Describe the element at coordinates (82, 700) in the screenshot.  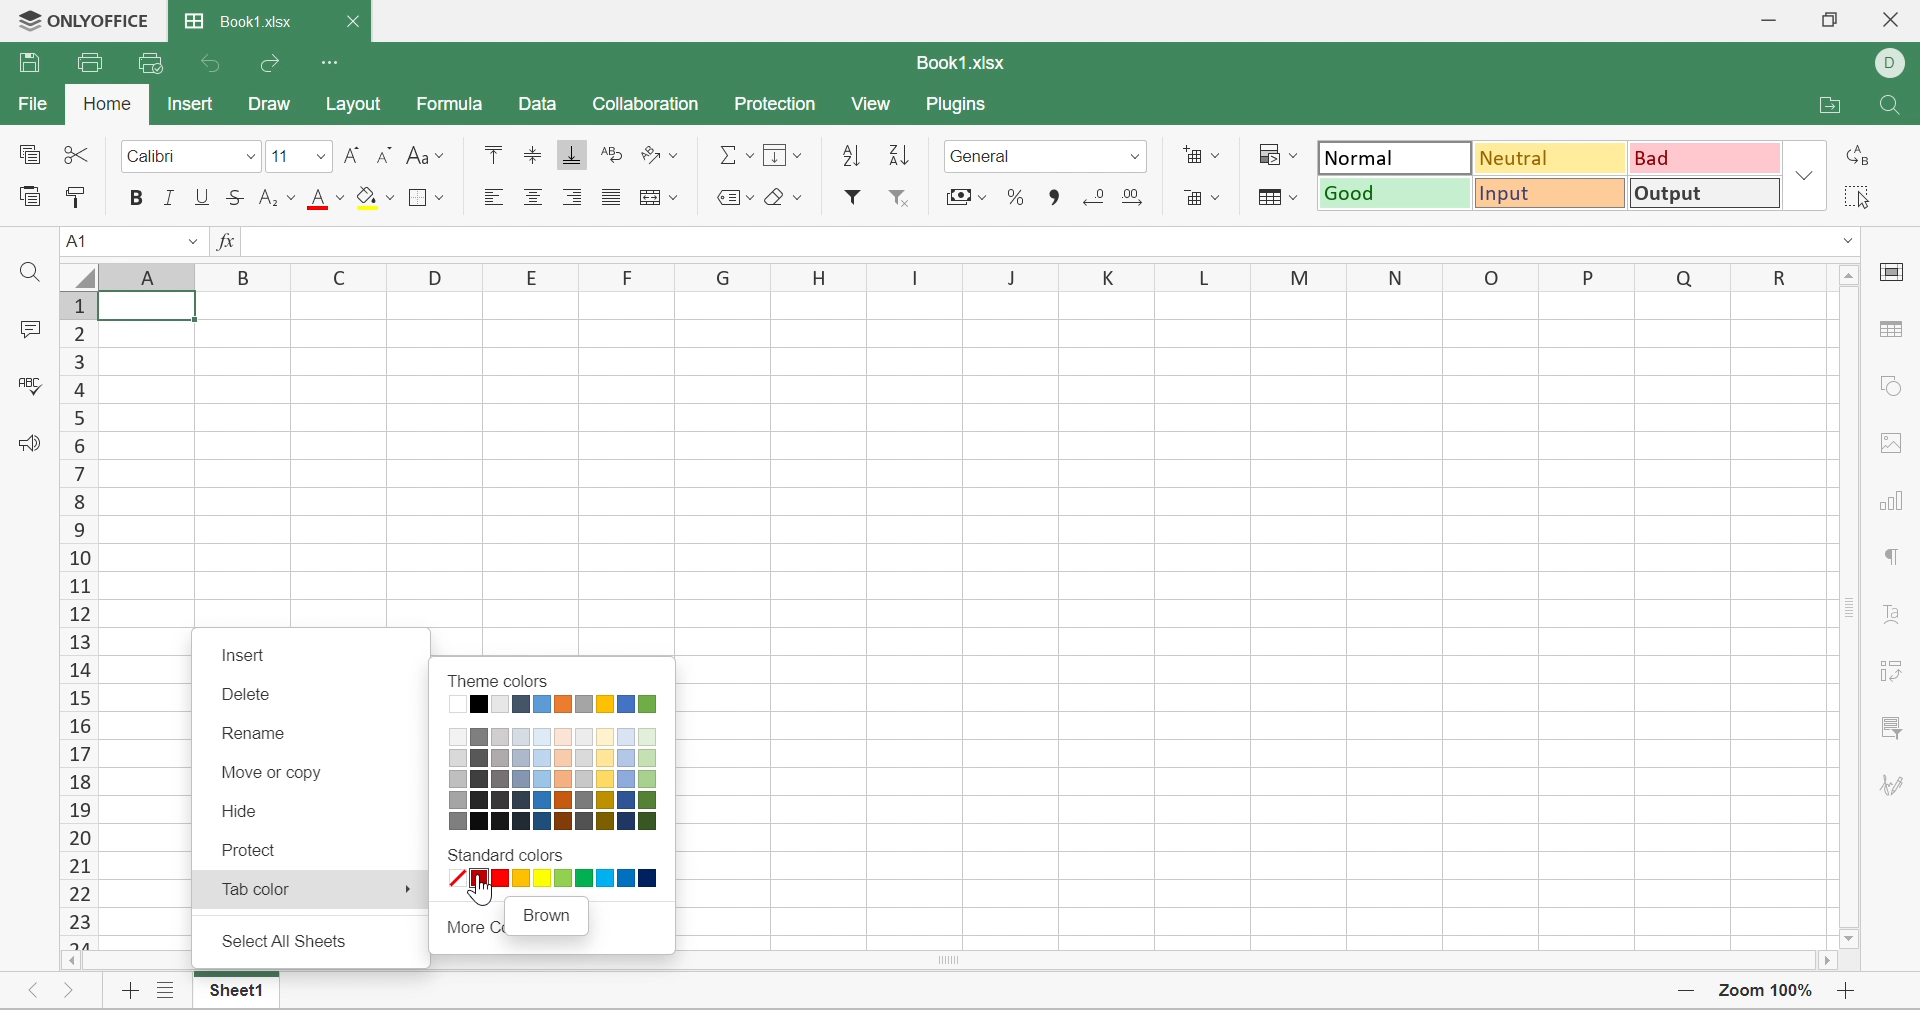
I see `15` at that location.